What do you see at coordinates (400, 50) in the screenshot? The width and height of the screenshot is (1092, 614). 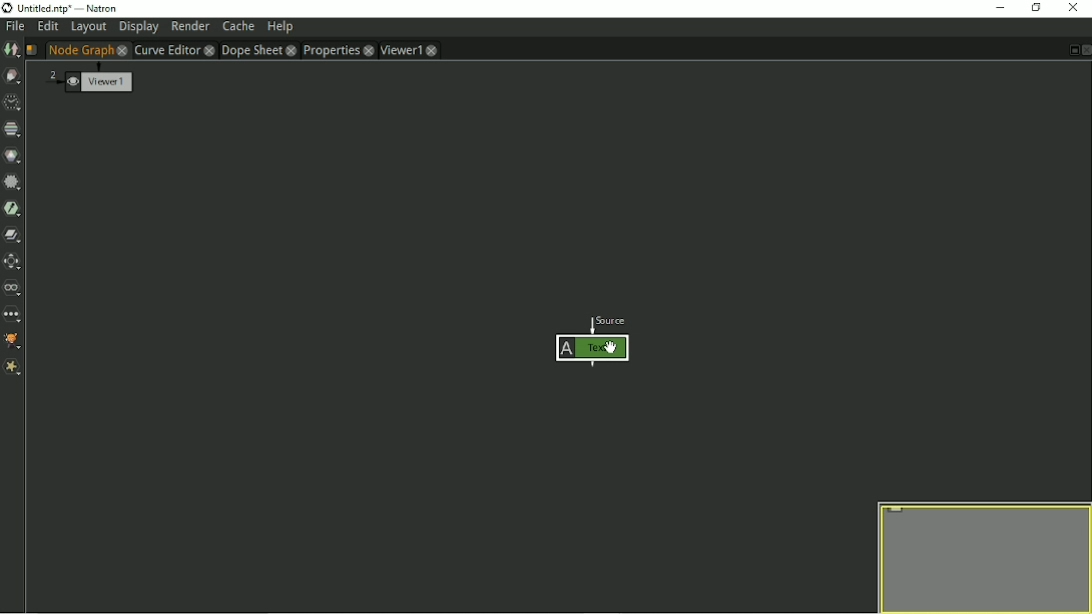 I see `Viewer1` at bounding box center [400, 50].